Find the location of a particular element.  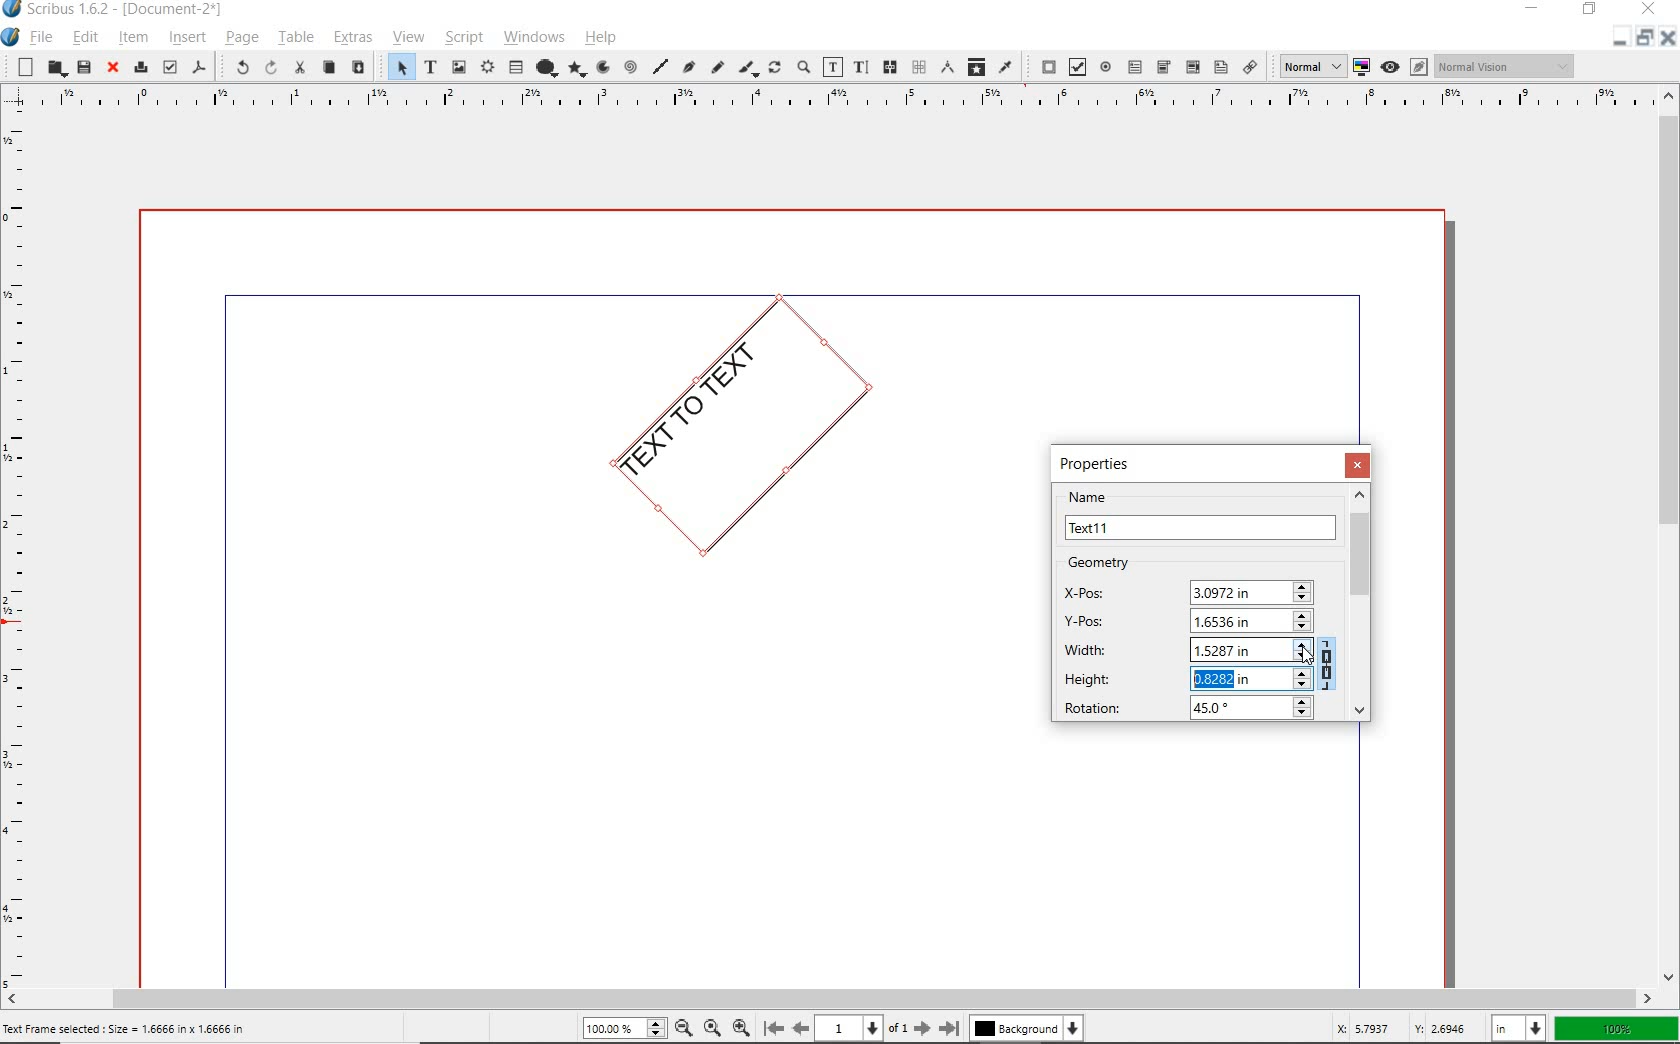

pdf combo box is located at coordinates (1163, 66).